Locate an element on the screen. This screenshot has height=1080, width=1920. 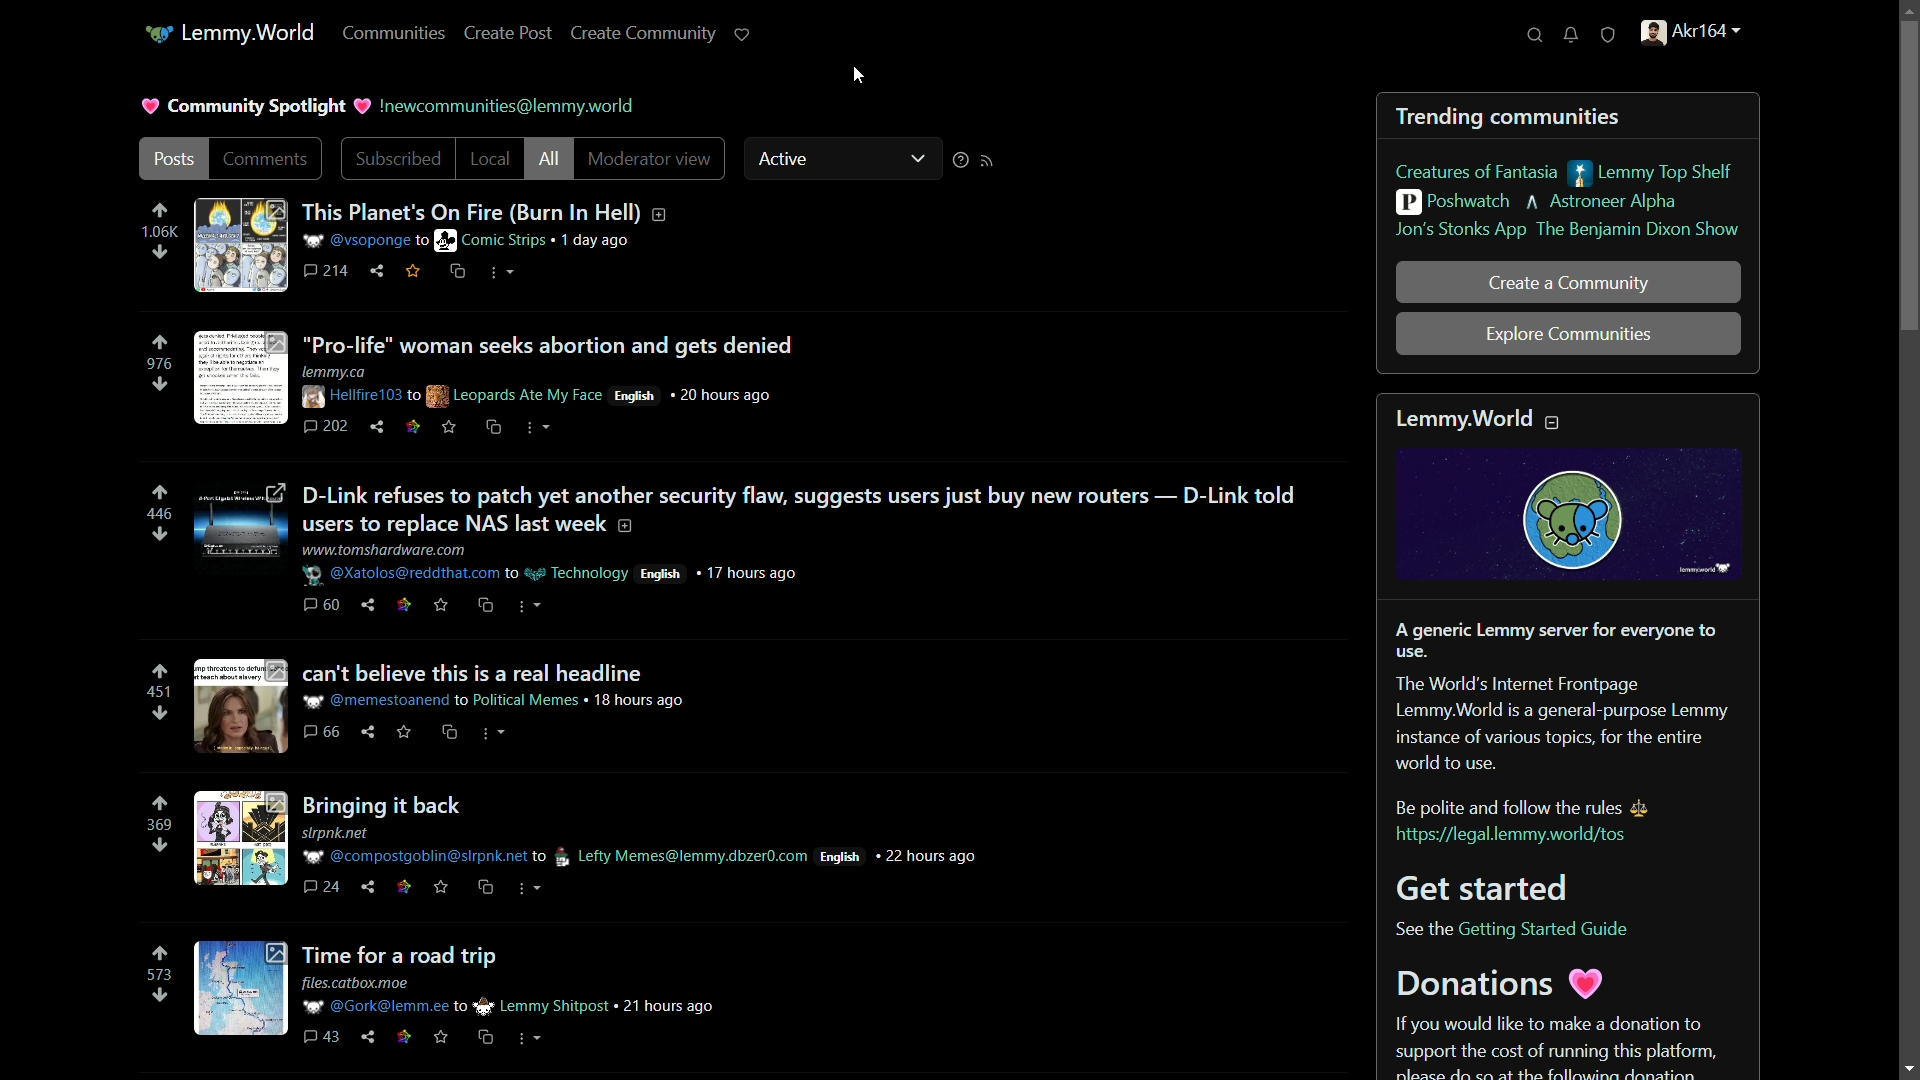
upvote is located at coordinates (159, 211).